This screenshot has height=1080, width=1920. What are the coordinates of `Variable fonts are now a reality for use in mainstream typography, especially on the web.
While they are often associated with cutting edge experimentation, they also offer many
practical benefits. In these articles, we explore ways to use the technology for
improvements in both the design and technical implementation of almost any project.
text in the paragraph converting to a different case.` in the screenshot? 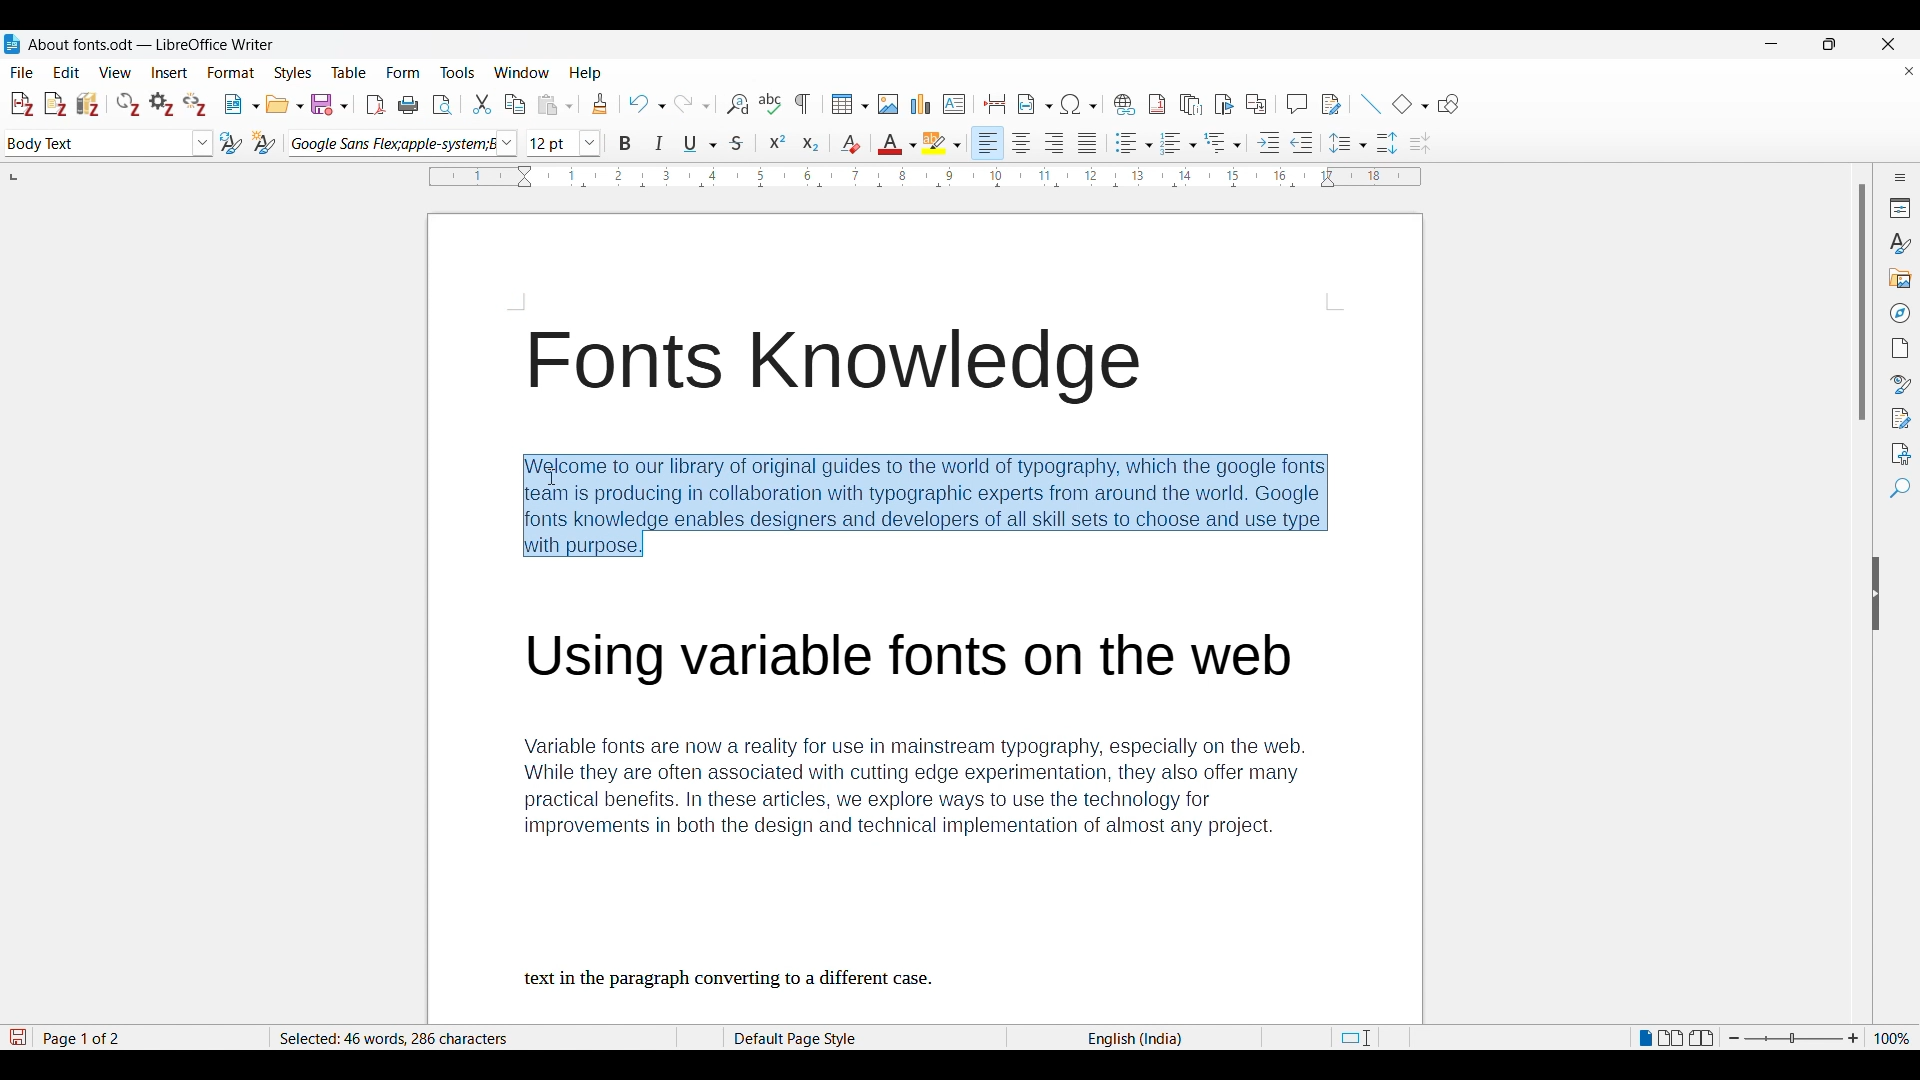 It's located at (939, 810).